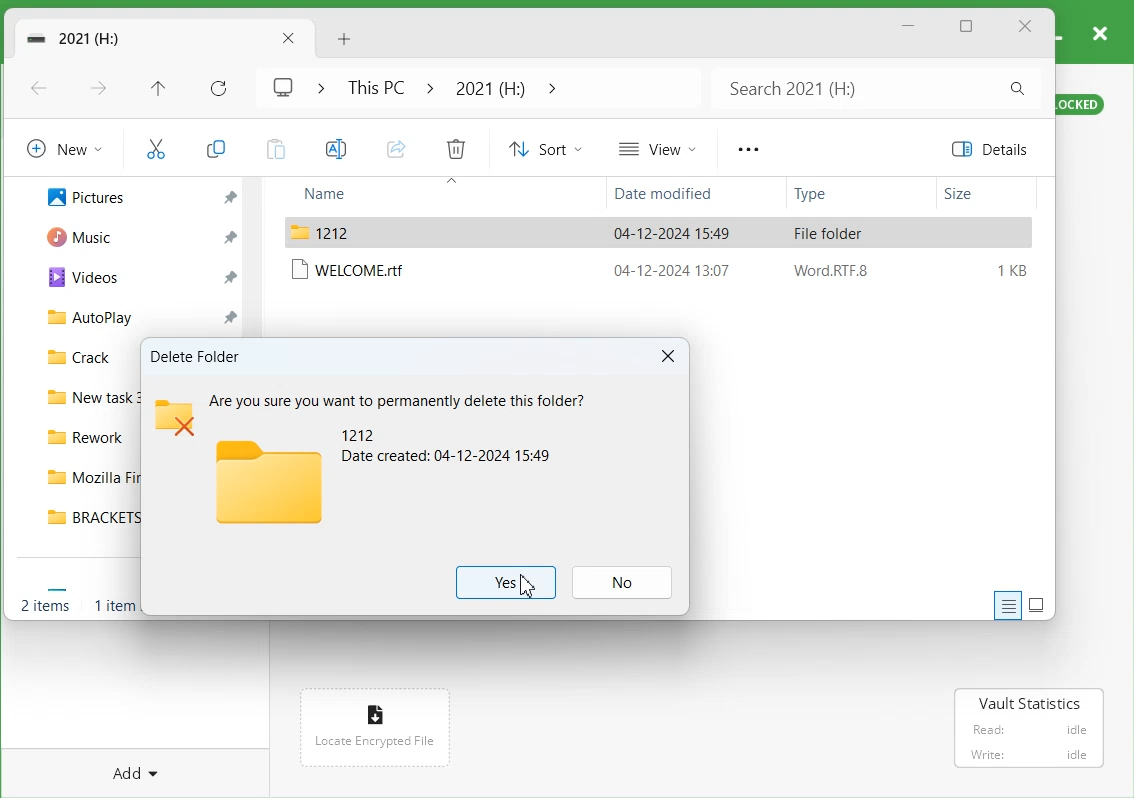 Image resolution: width=1134 pixels, height=798 pixels. What do you see at coordinates (174, 418) in the screenshot?
I see `Logo` at bounding box center [174, 418].